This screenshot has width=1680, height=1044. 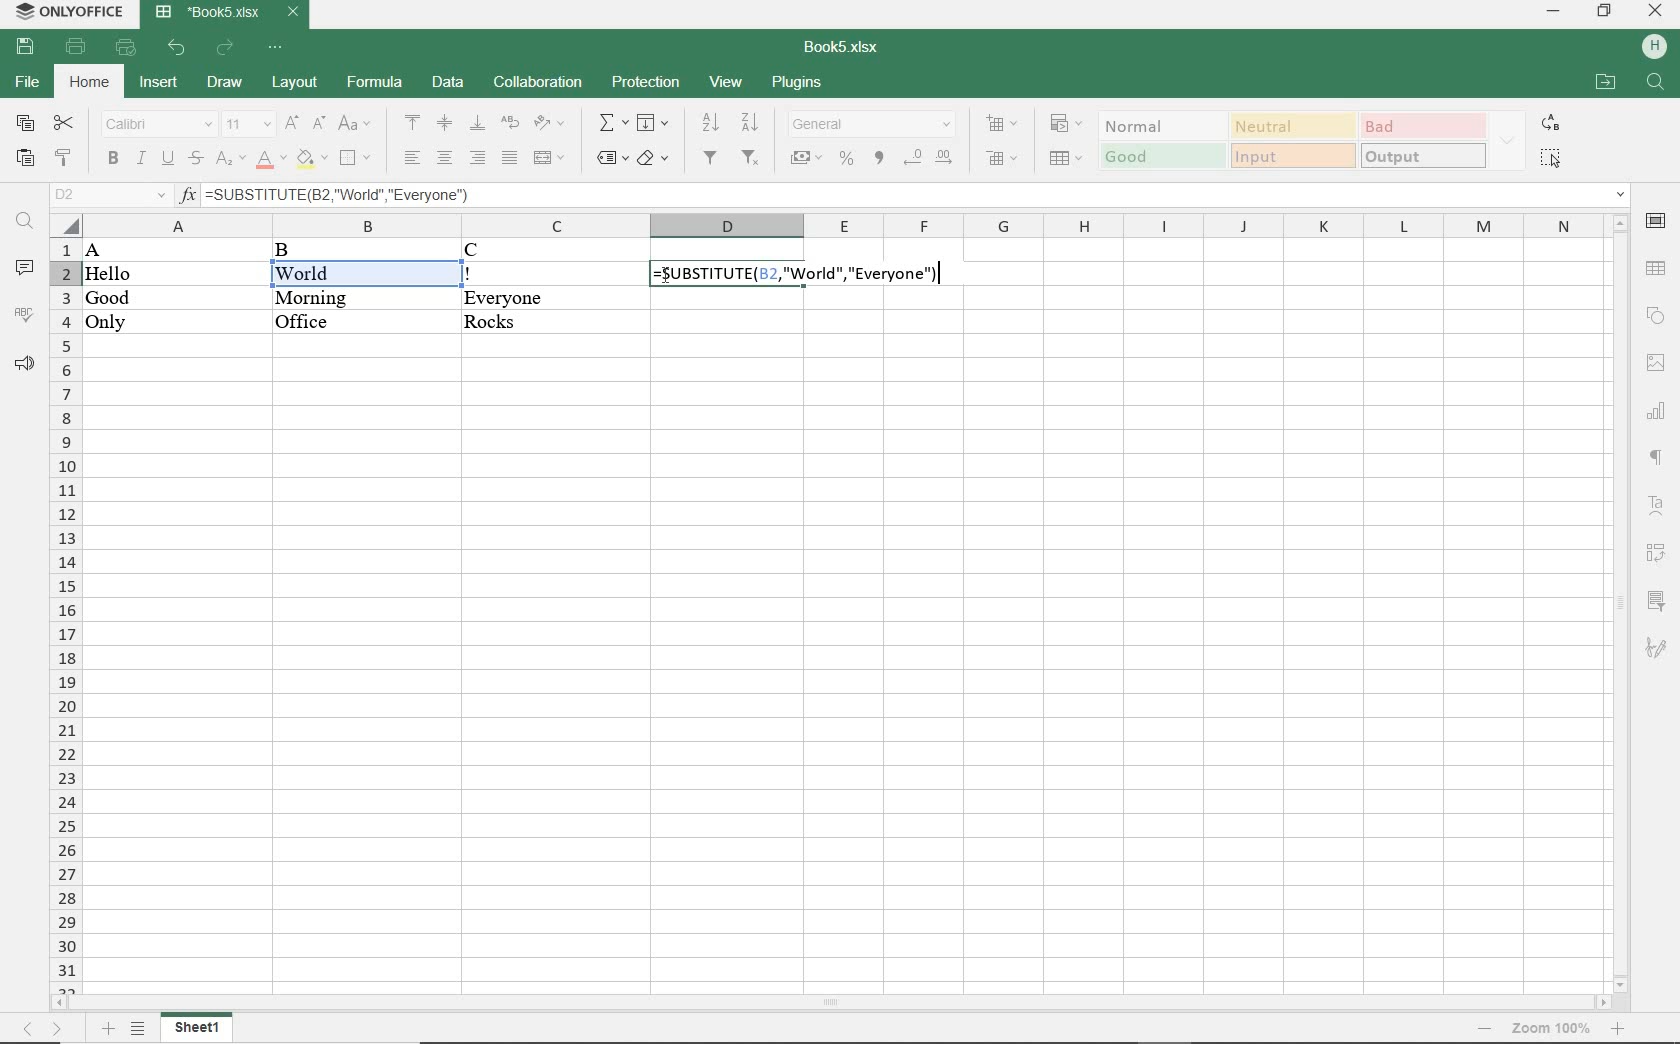 I want to click on Morning, so click(x=338, y=297).